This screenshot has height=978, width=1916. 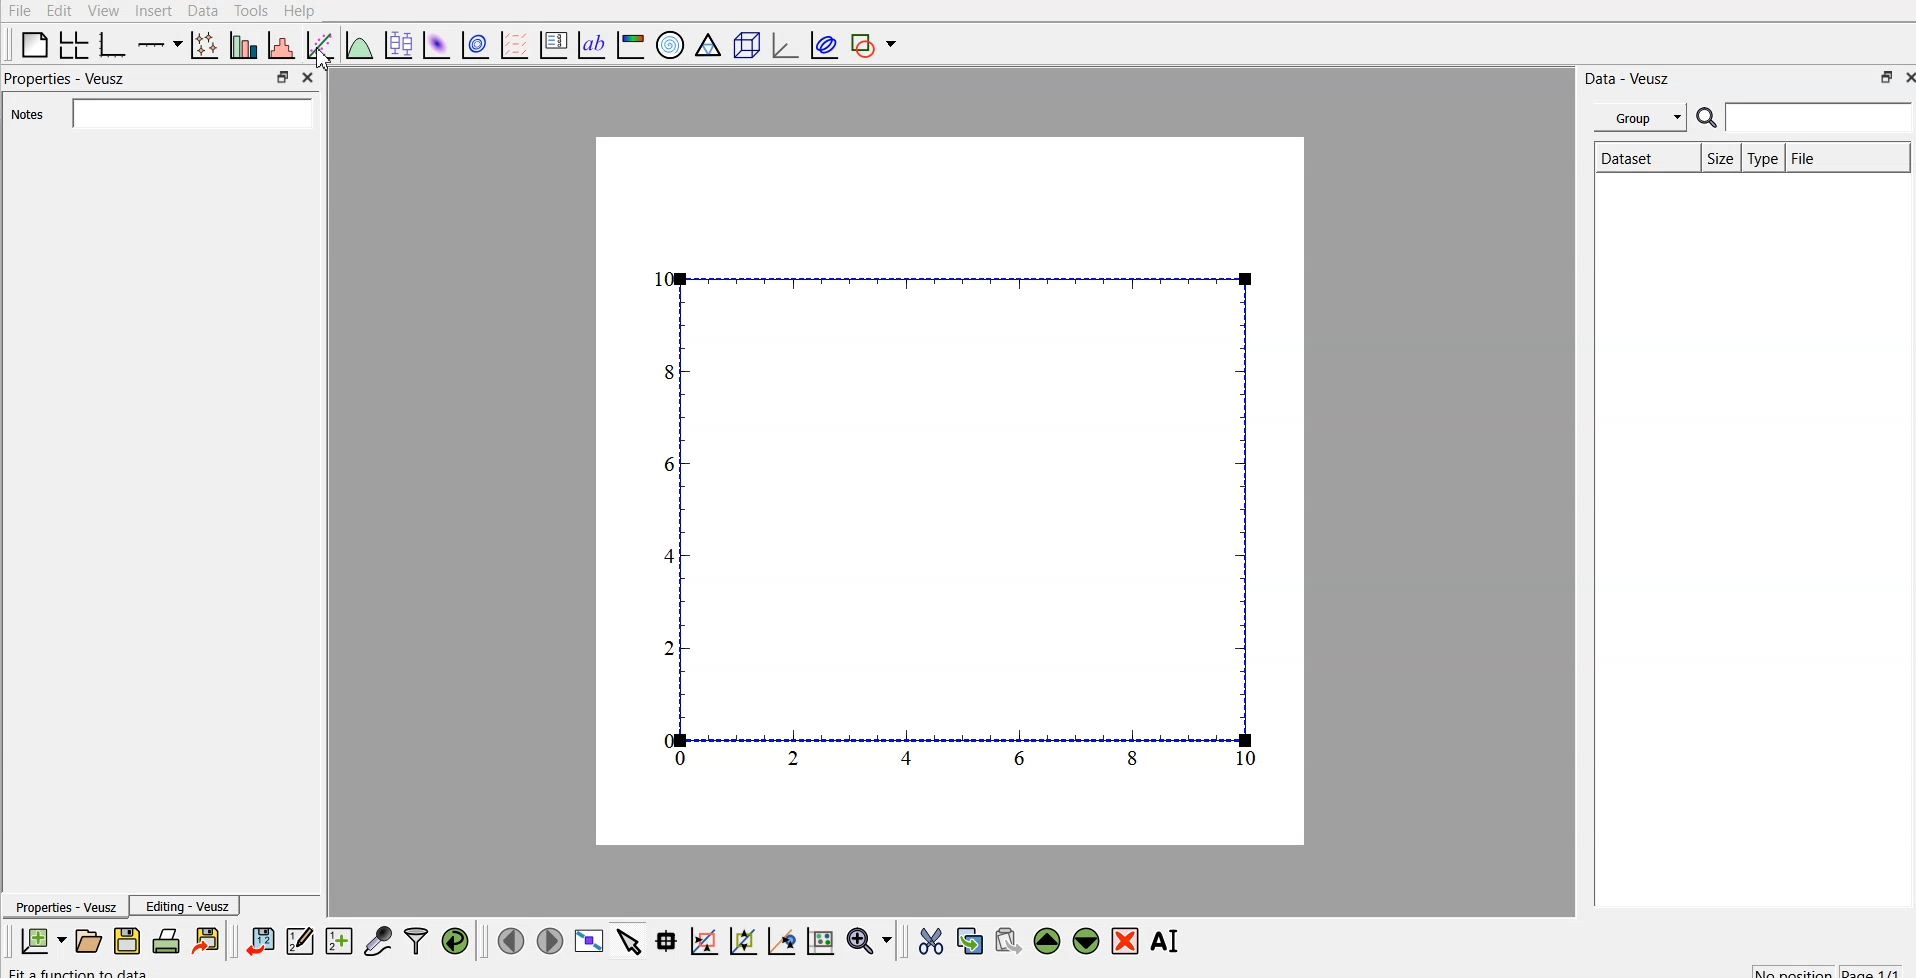 I want to click on cursor, so click(x=325, y=59).